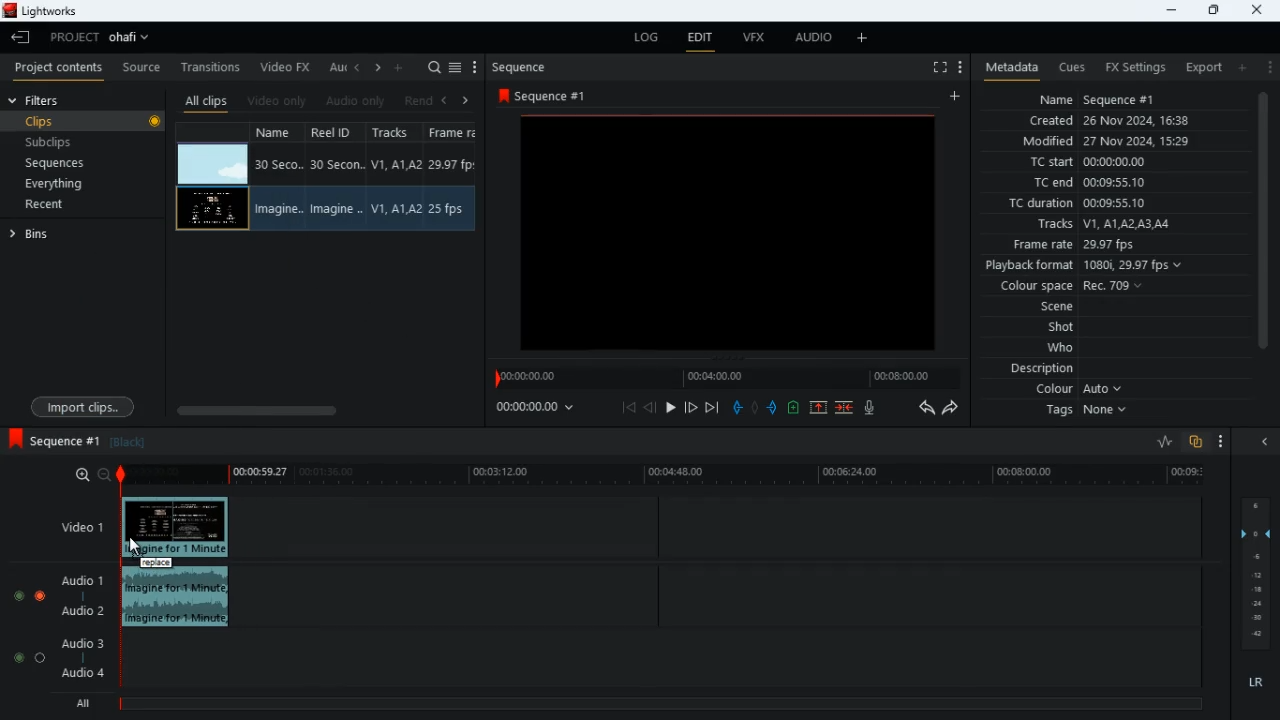 This screenshot has height=720, width=1280. I want to click on name, so click(280, 131).